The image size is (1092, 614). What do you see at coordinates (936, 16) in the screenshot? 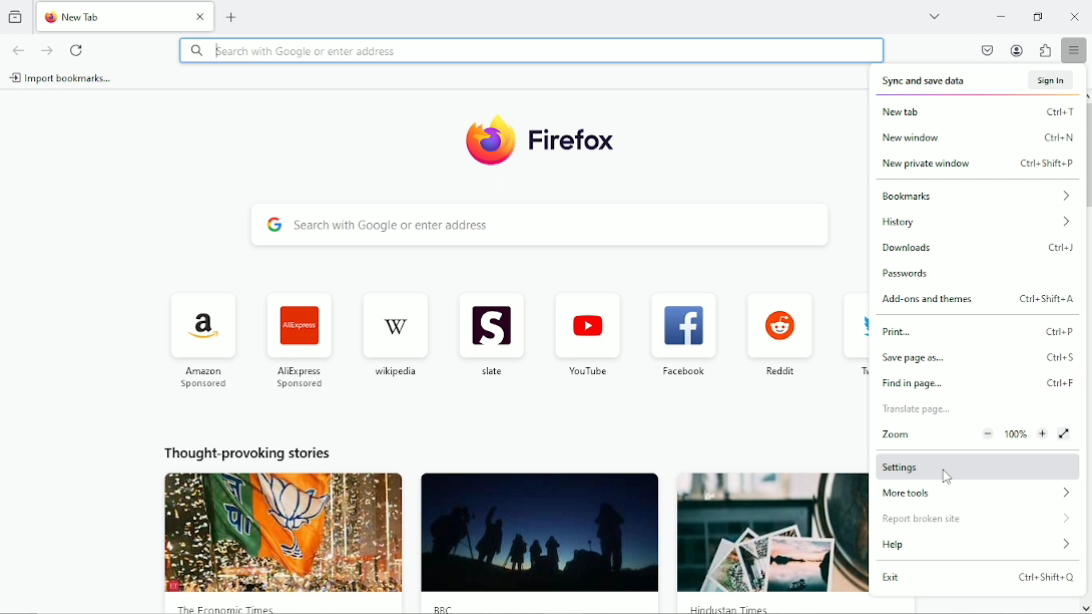
I see `list all tabs` at bounding box center [936, 16].